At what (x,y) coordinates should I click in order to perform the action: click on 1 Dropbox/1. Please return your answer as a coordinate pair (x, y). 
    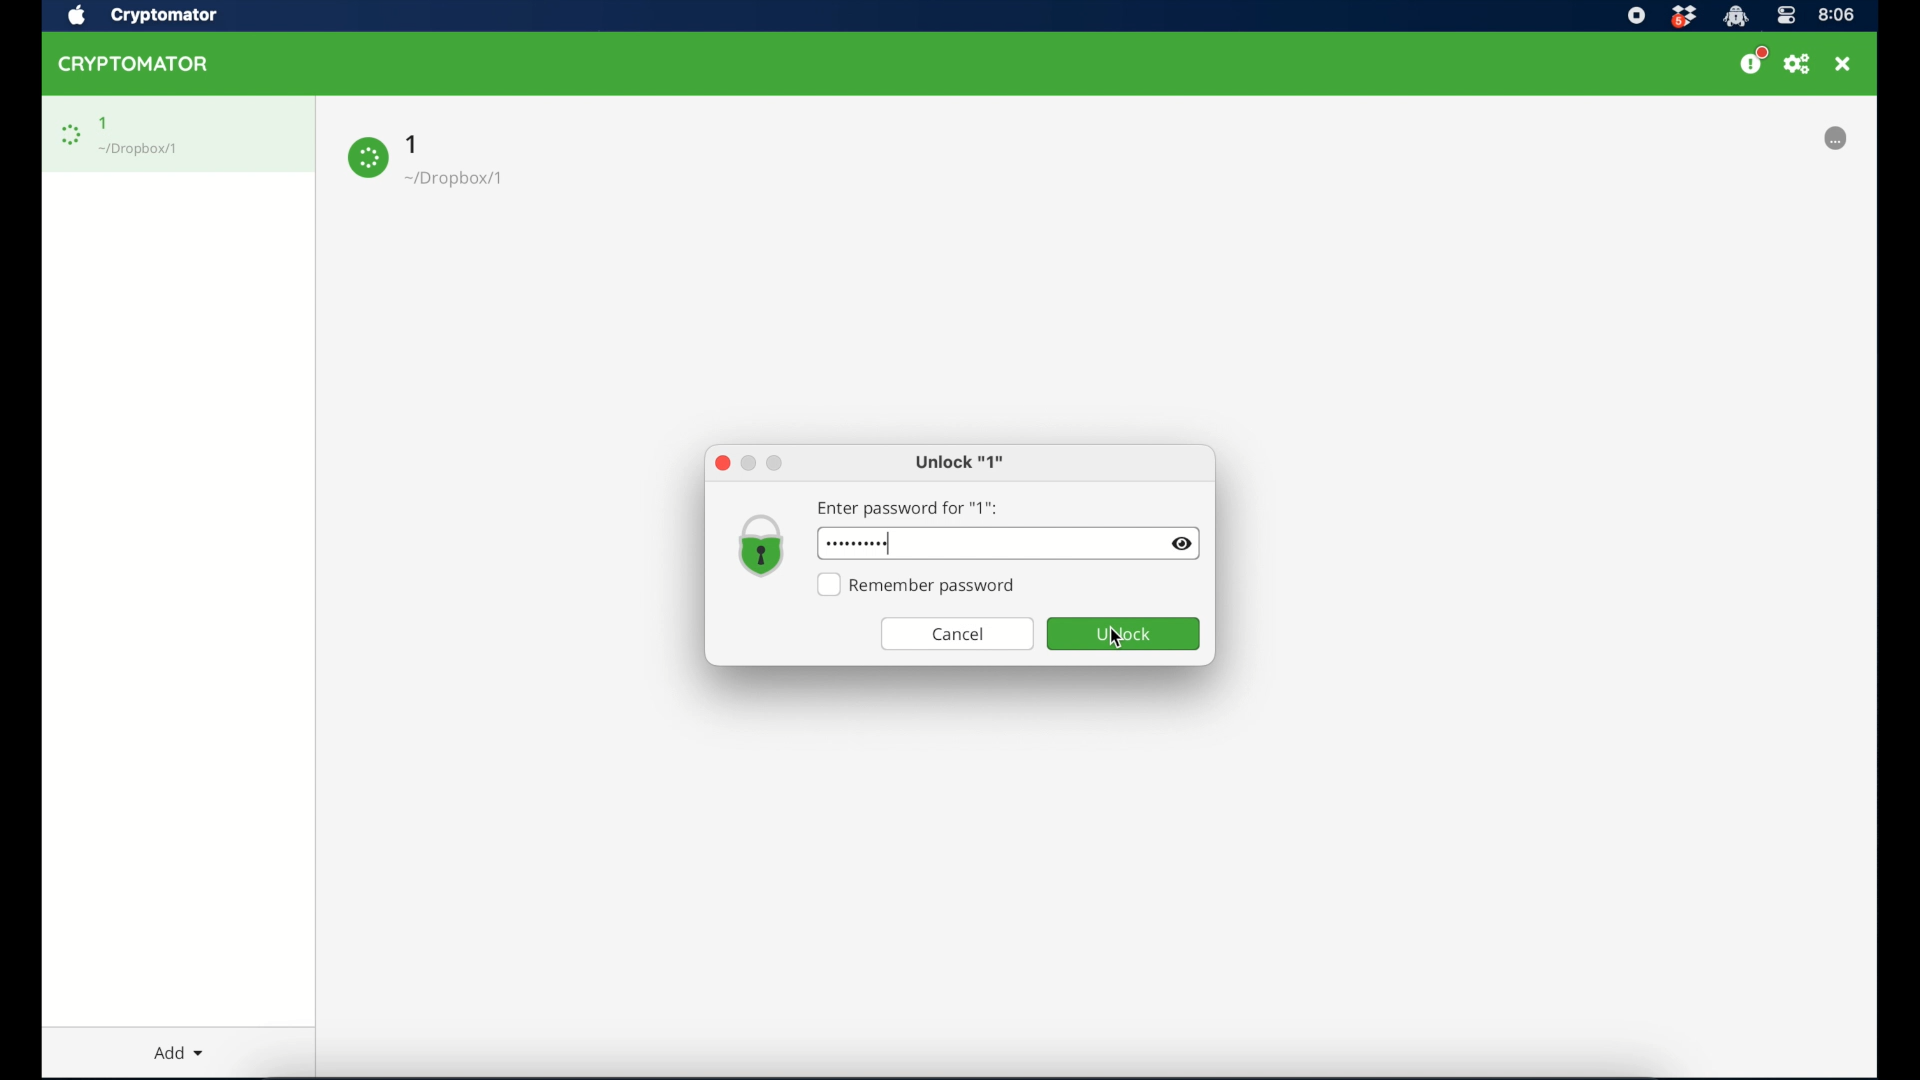
    Looking at the image, I should click on (488, 163).